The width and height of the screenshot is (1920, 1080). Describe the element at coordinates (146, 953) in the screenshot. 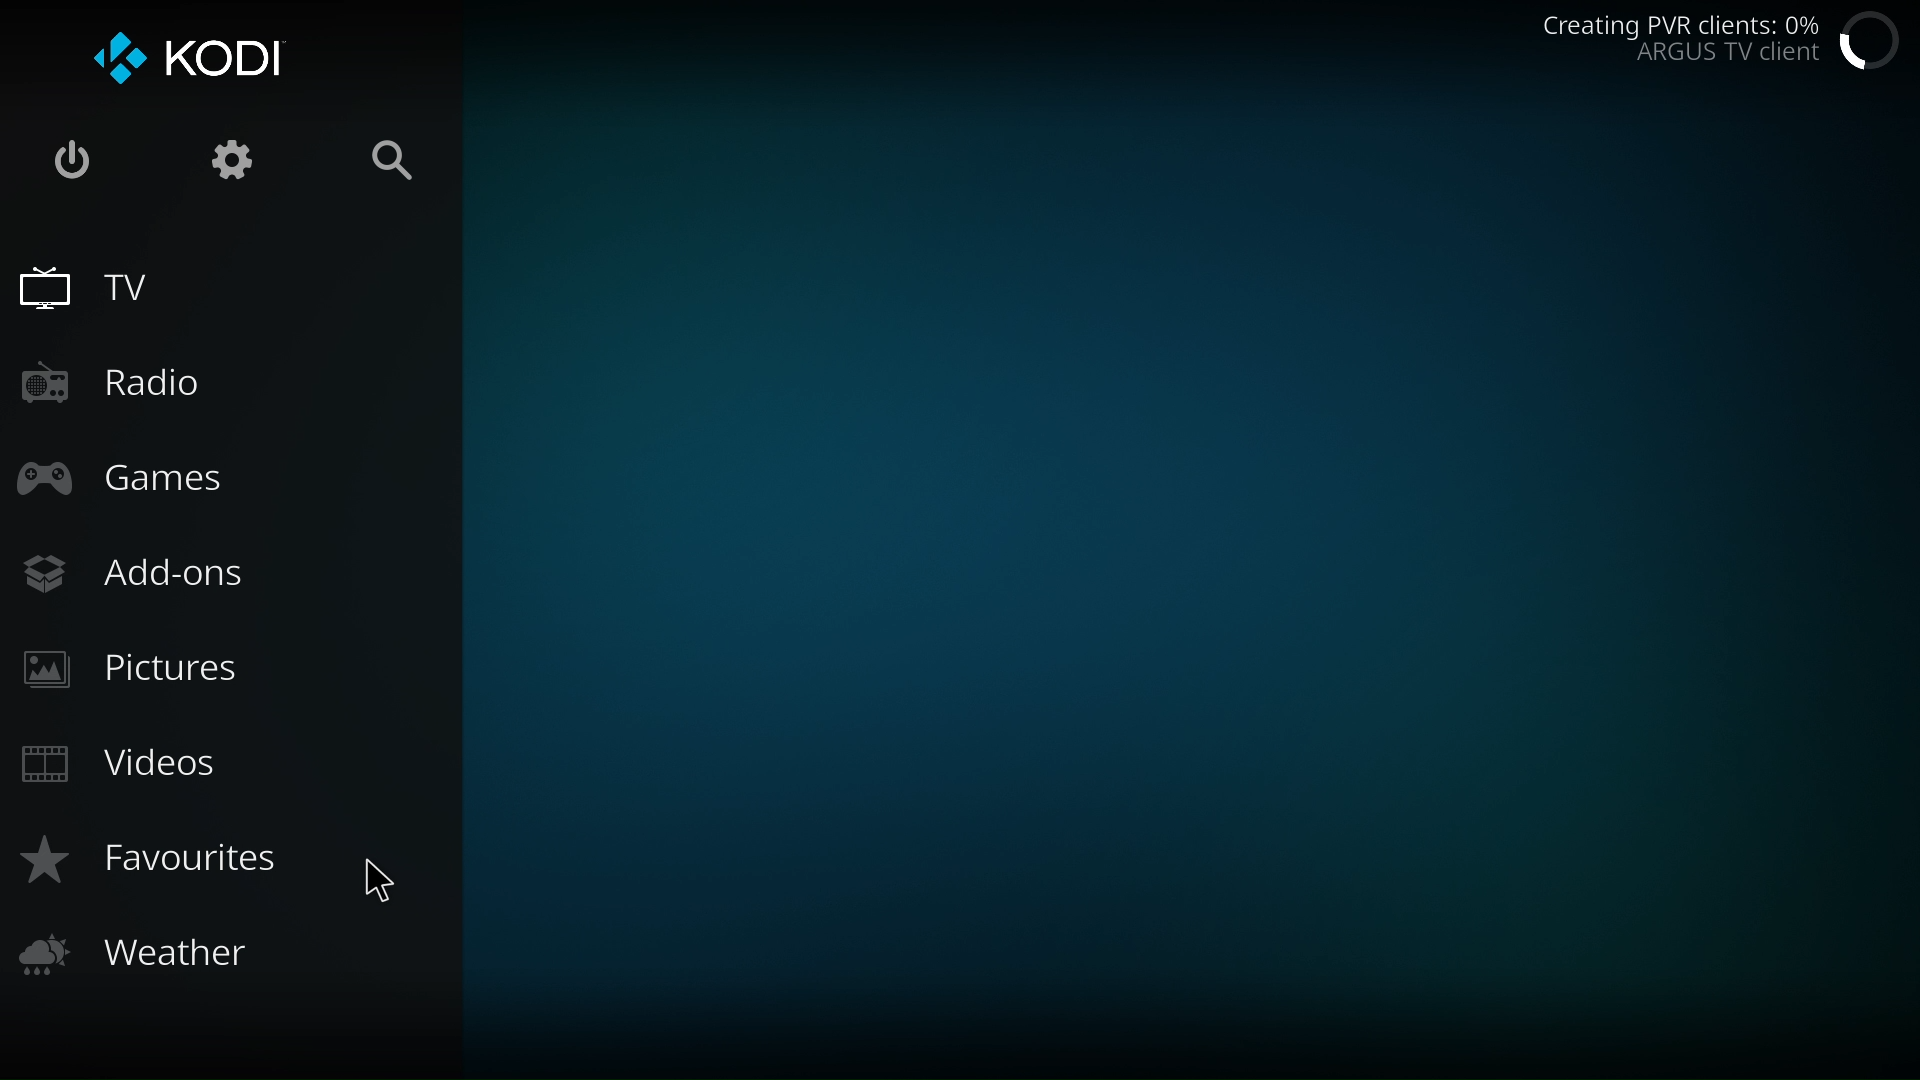

I see `weather` at that location.